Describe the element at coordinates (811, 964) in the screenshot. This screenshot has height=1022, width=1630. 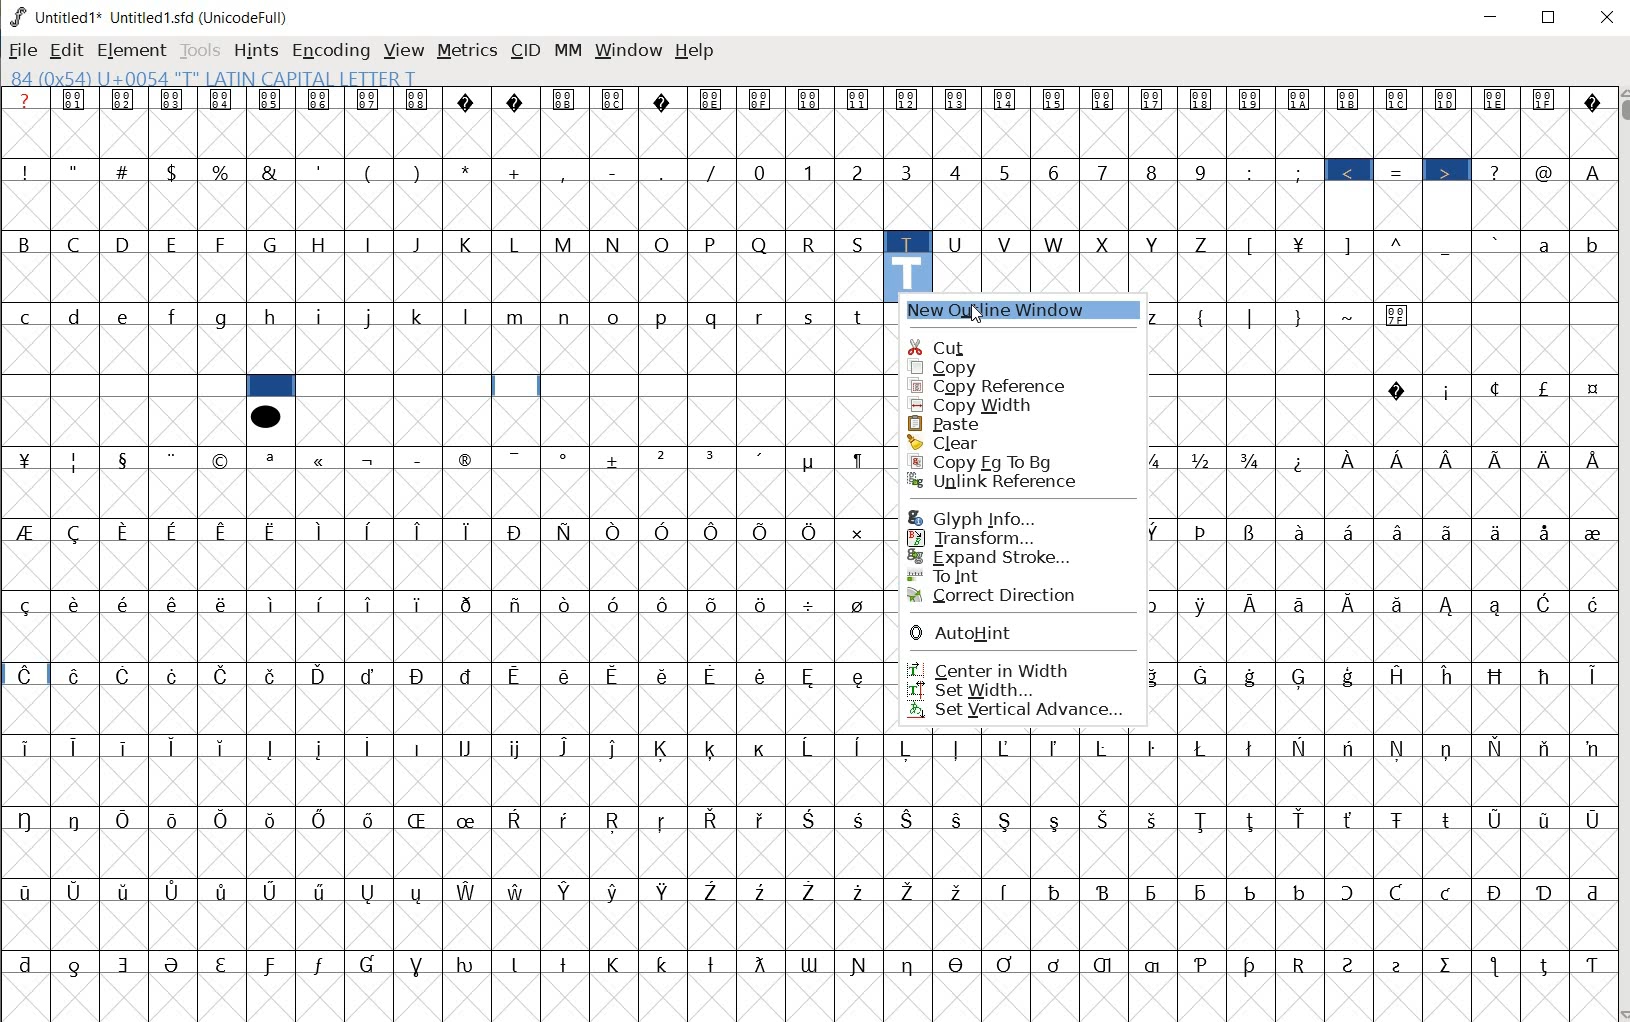
I see `Symbol` at that location.